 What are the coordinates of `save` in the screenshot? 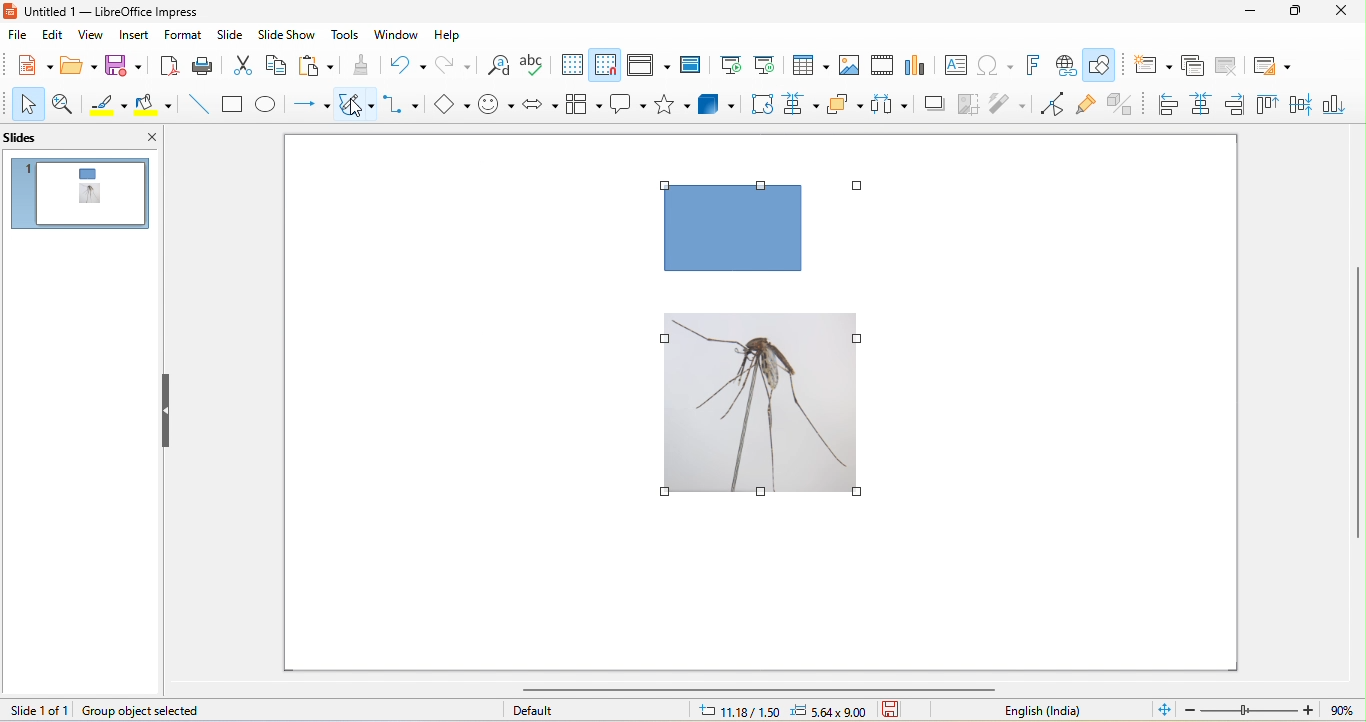 It's located at (128, 66).